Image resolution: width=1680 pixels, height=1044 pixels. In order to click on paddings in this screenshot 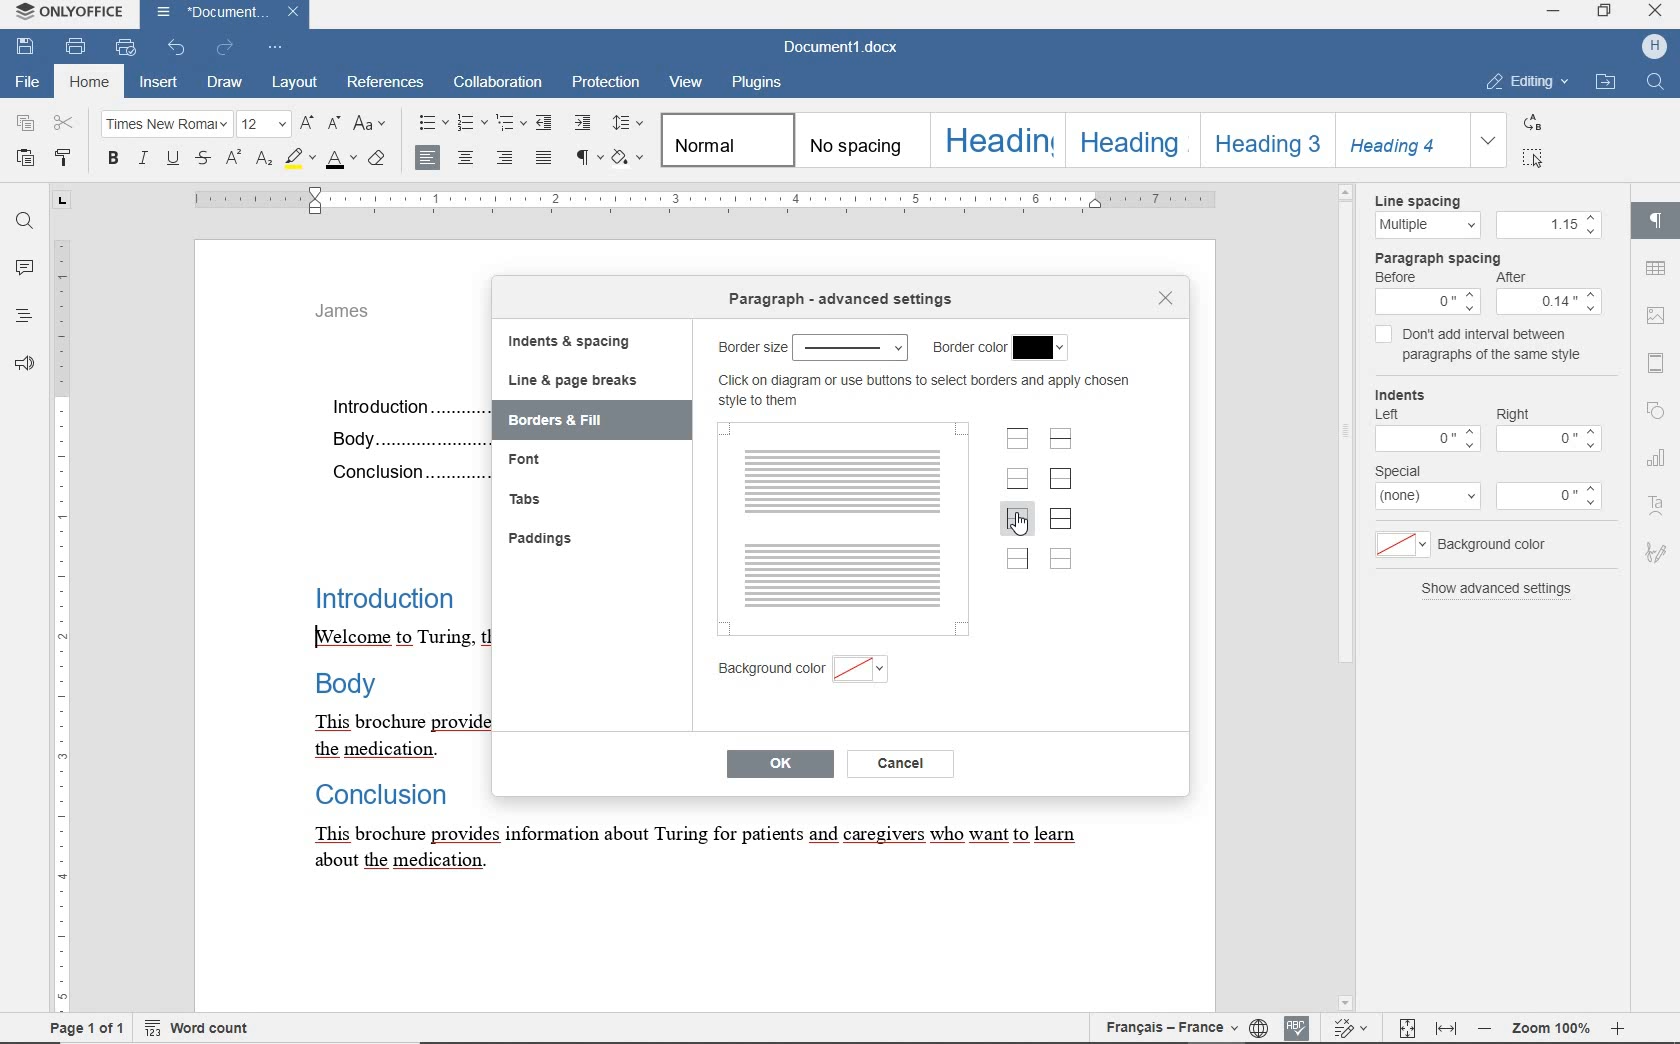, I will do `click(544, 537)`.